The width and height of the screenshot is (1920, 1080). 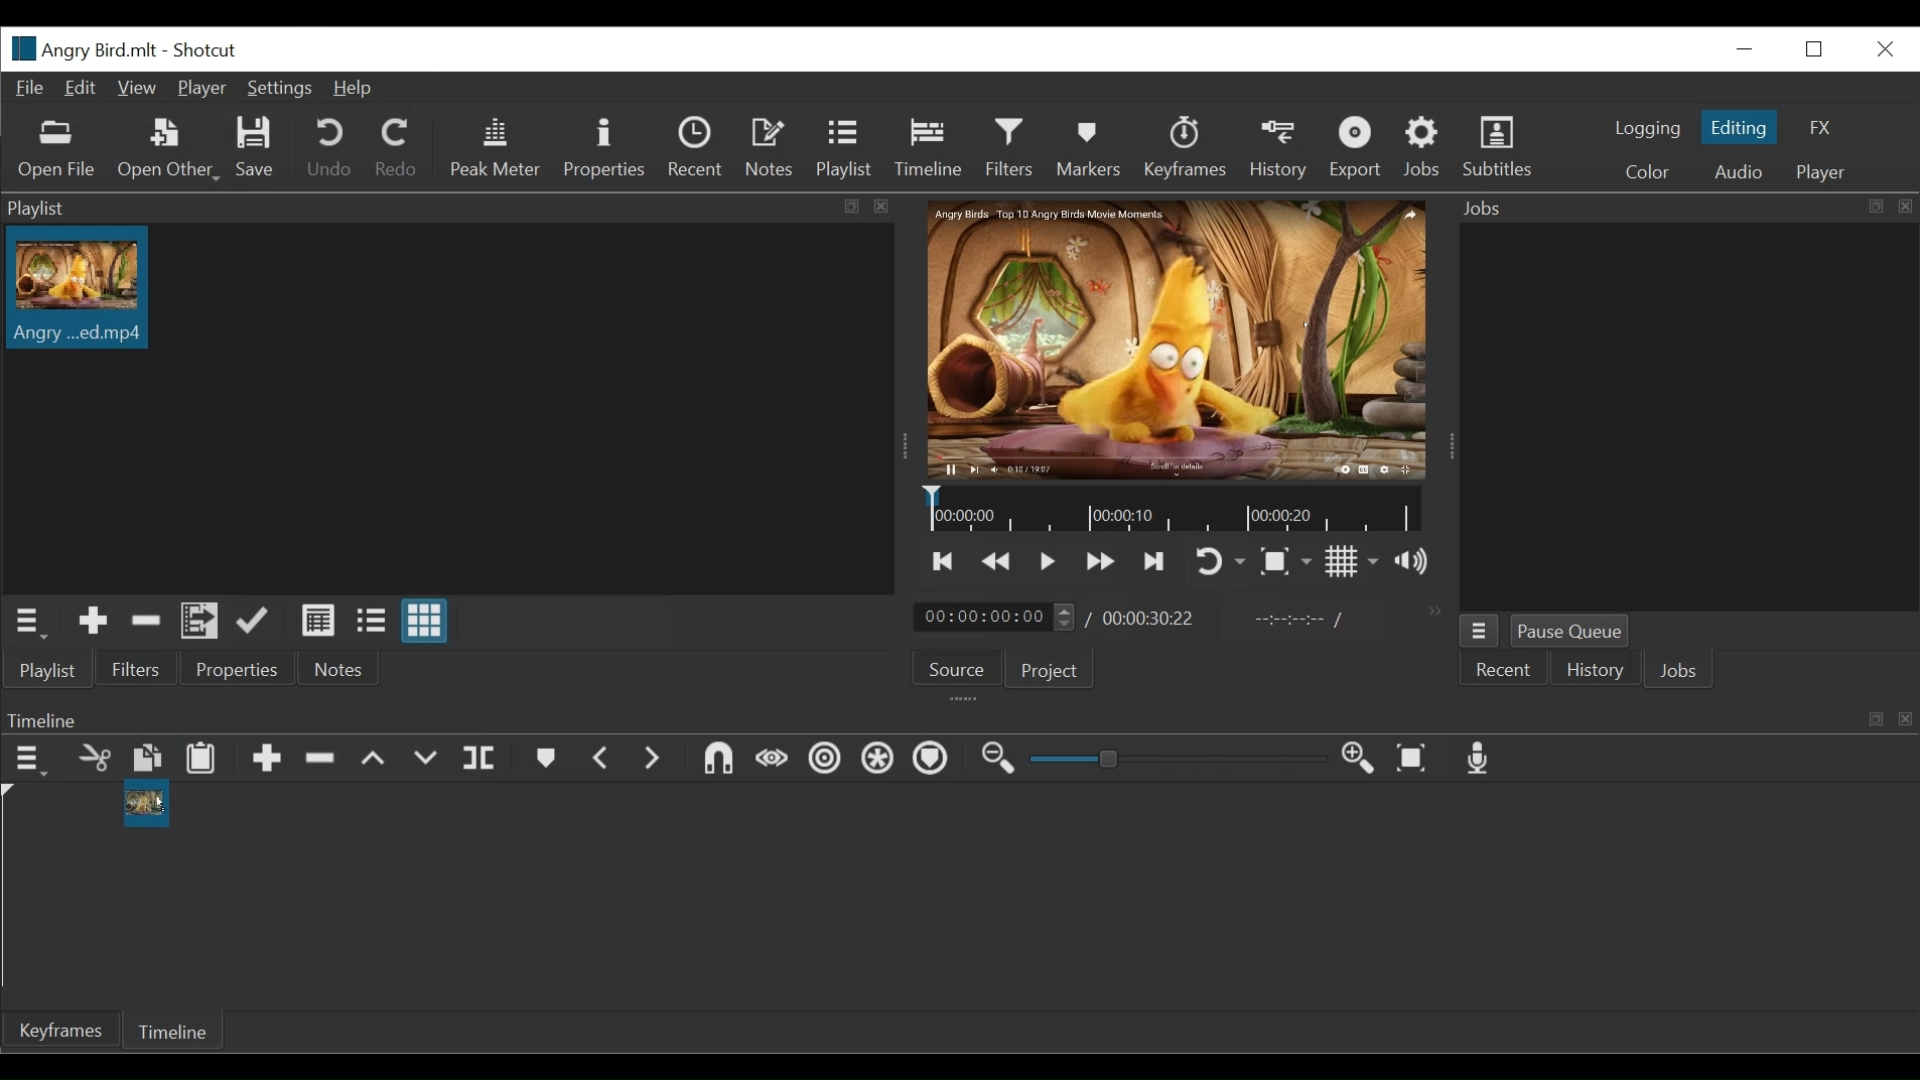 What do you see at coordinates (718, 761) in the screenshot?
I see `Snap  ` at bounding box center [718, 761].